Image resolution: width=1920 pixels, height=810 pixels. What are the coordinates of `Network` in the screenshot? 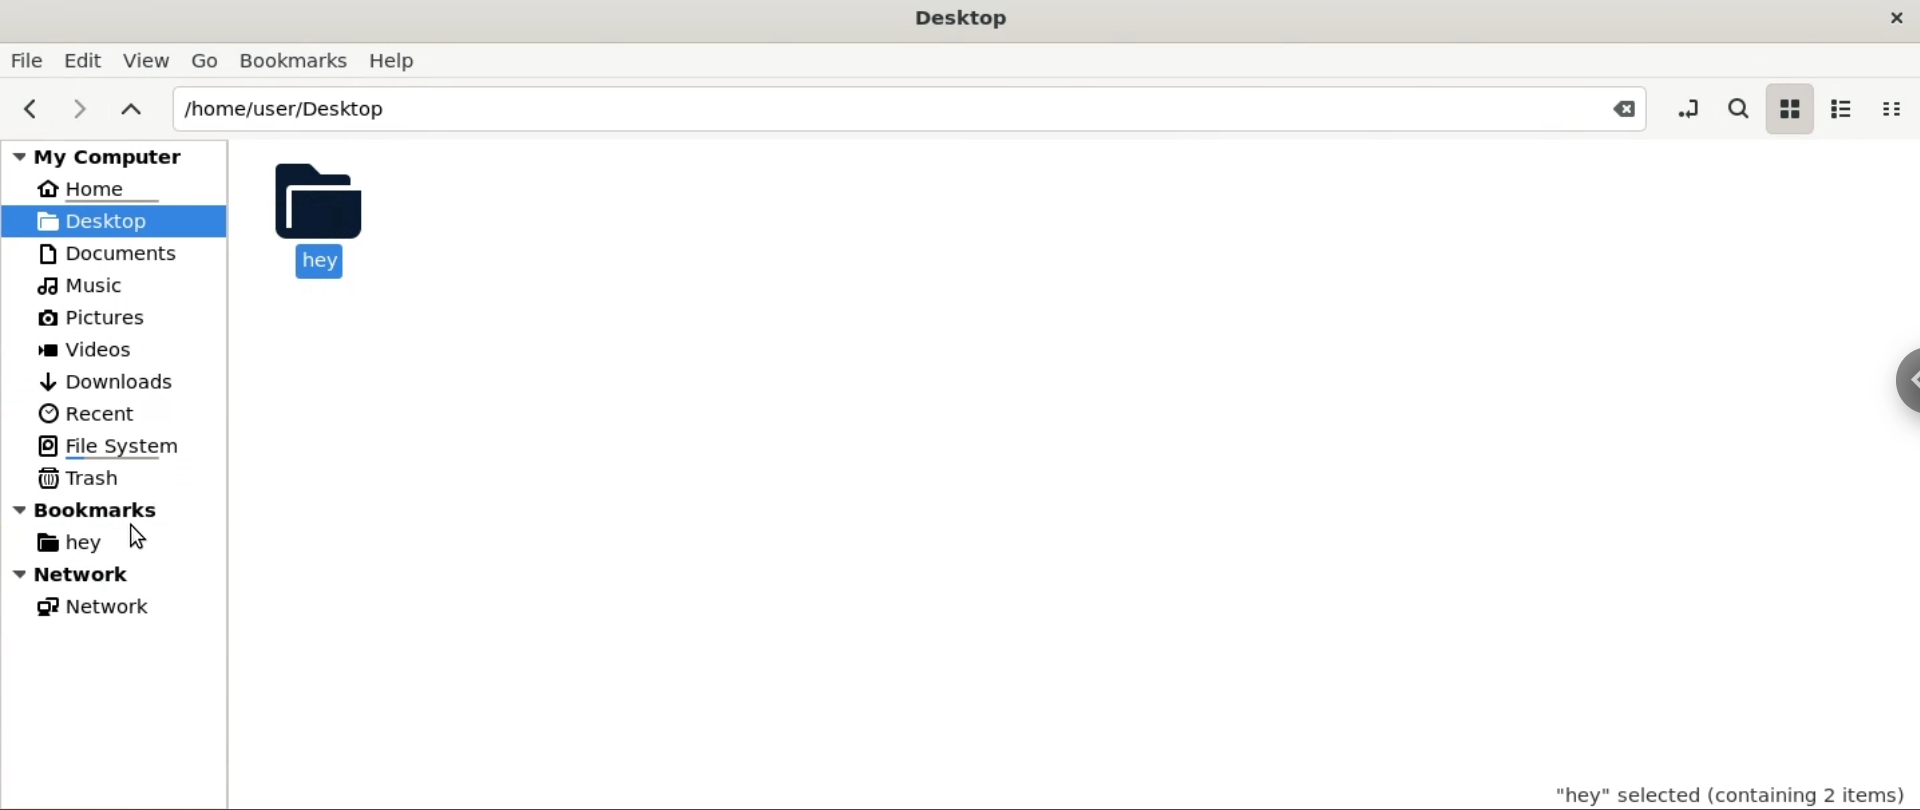 It's located at (96, 608).